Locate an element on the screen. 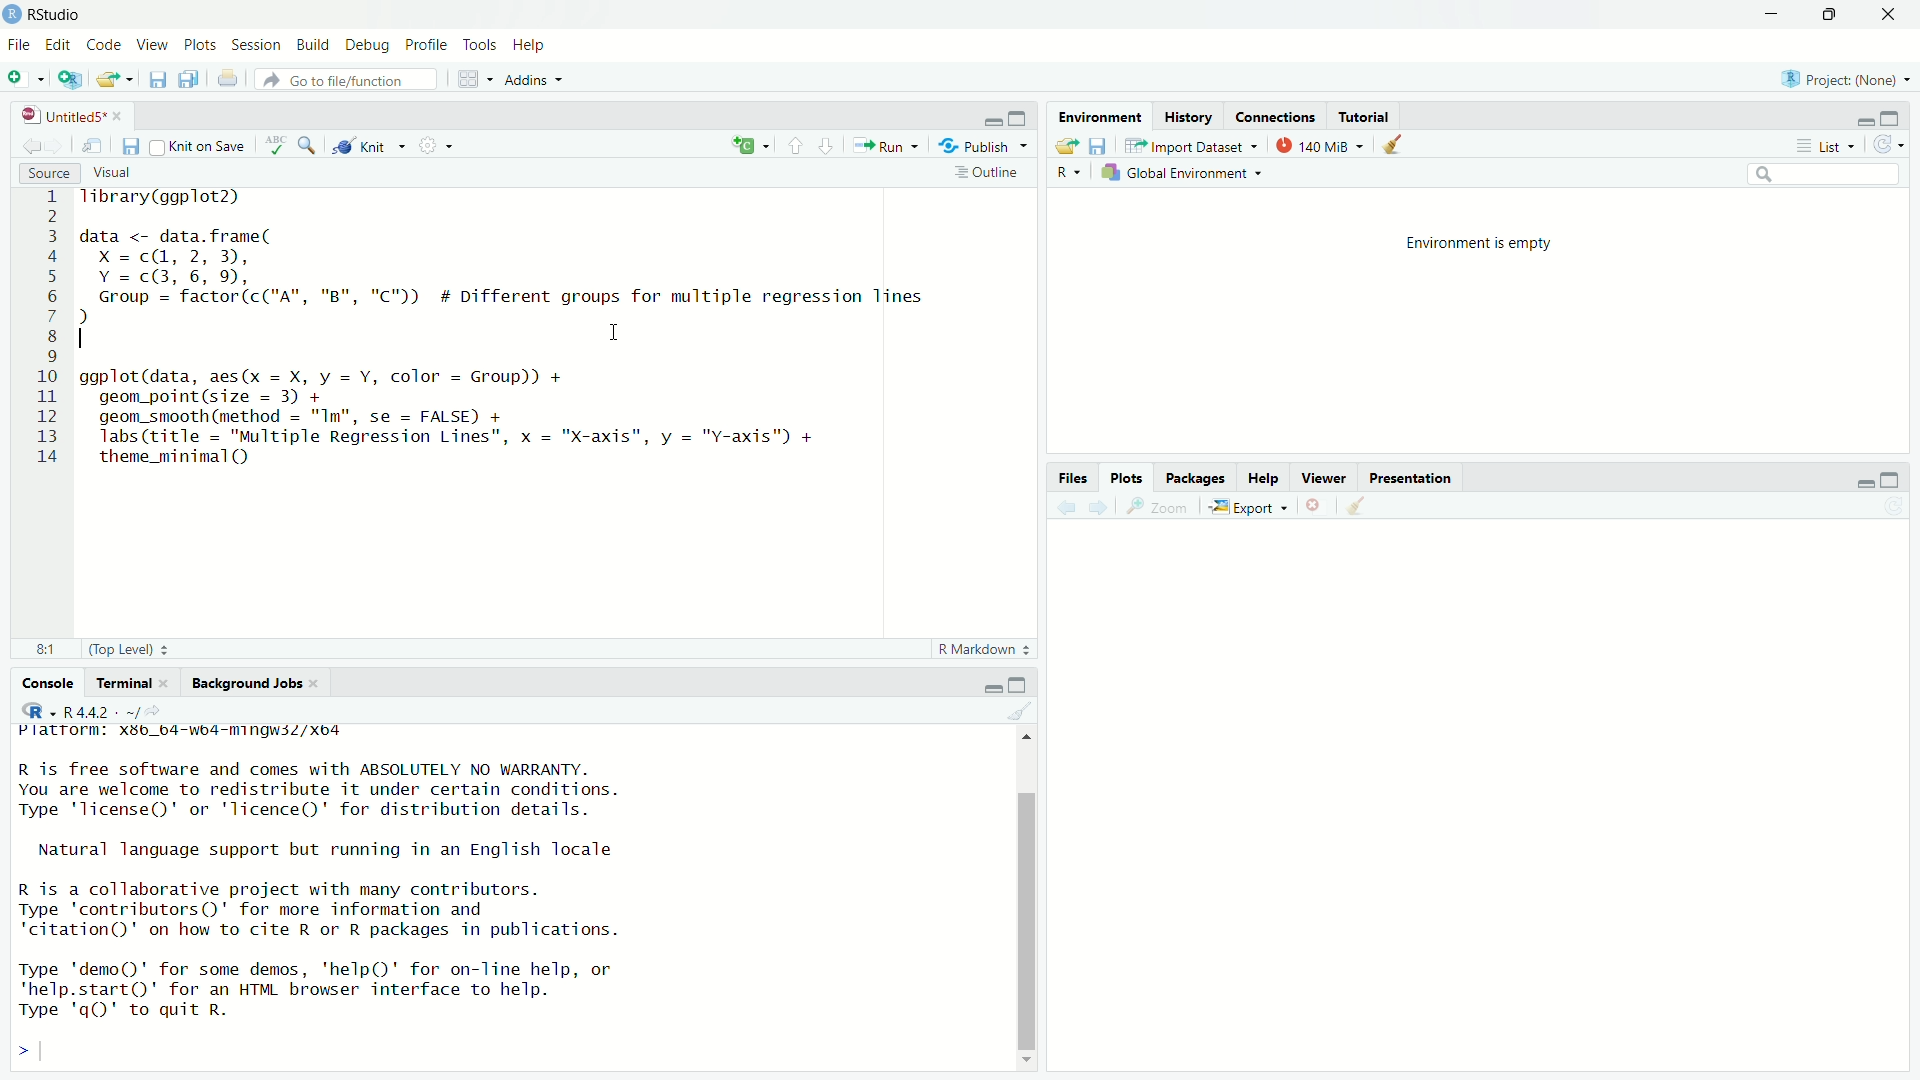 The width and height of the screenshot is (1920, 1080). maximise is located at coordinates (1020, 116).